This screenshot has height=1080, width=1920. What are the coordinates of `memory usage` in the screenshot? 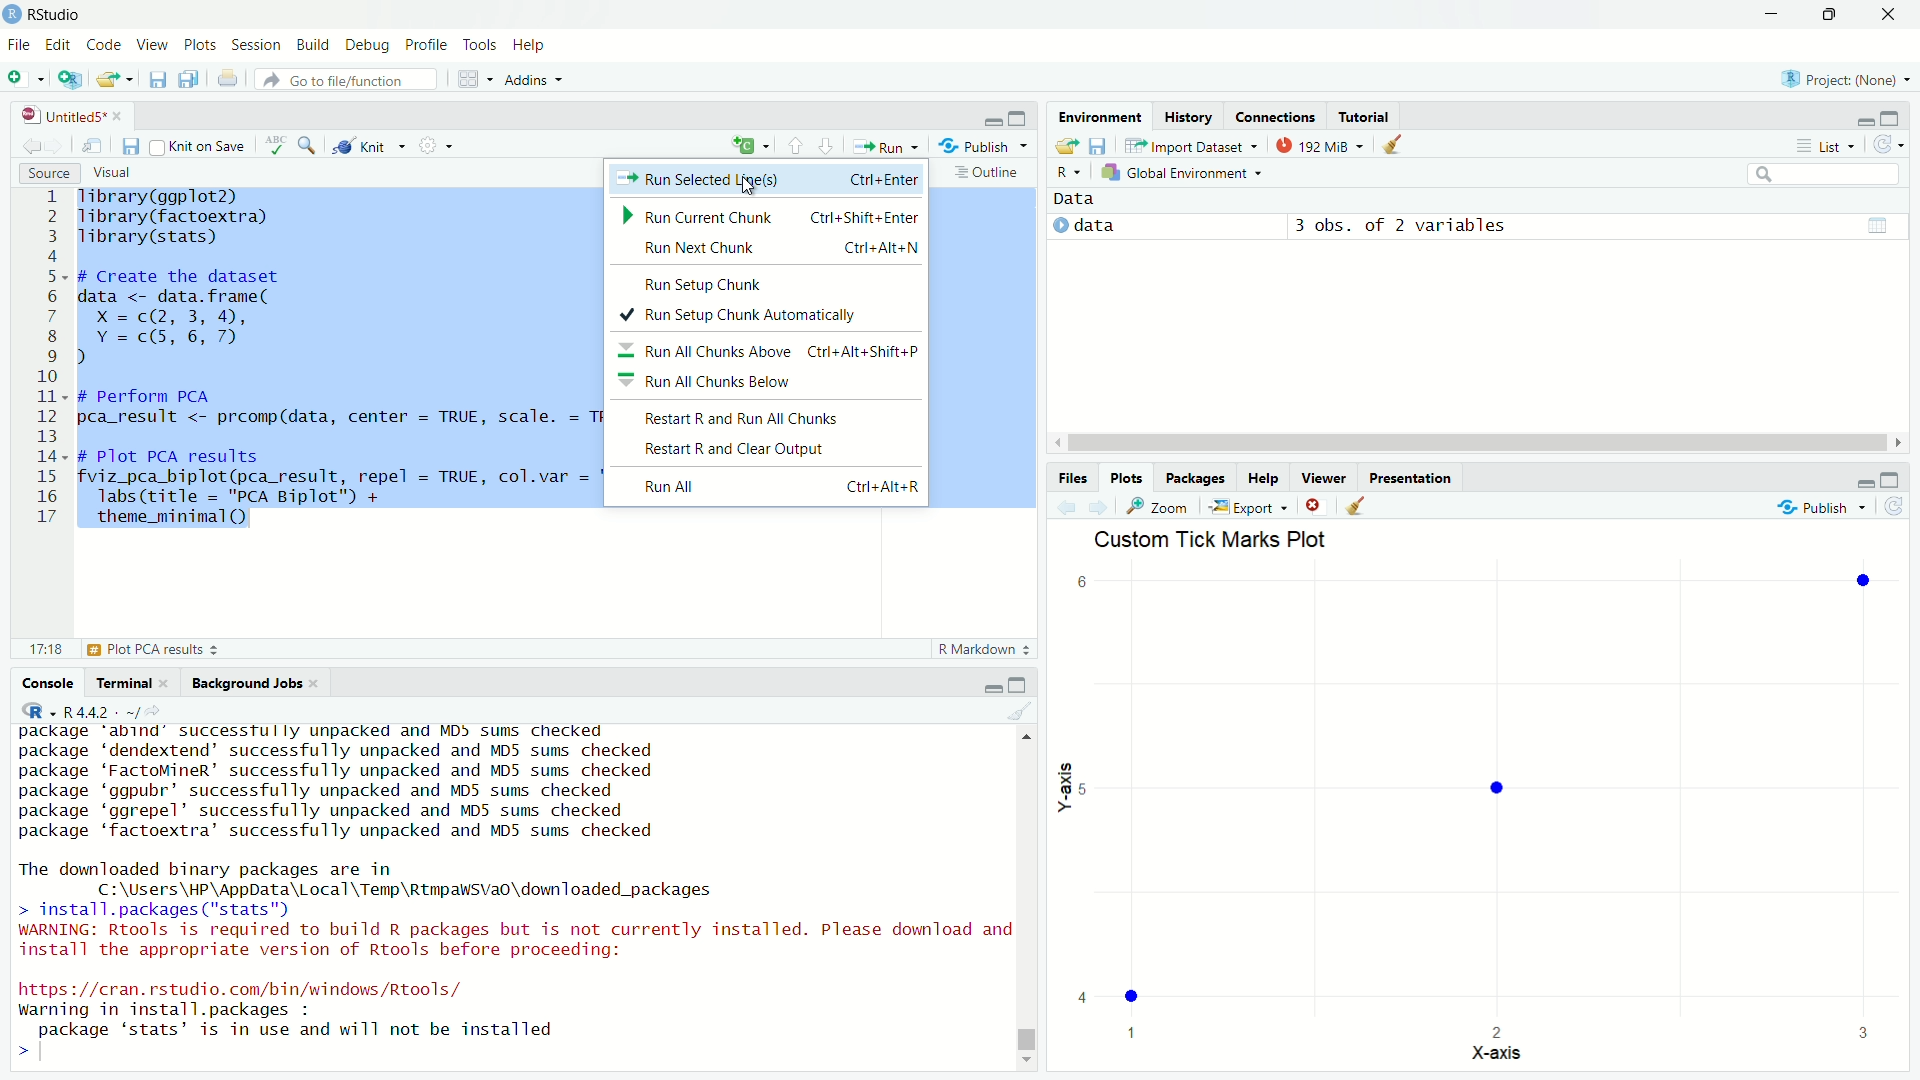 It's located at (1320, 144).